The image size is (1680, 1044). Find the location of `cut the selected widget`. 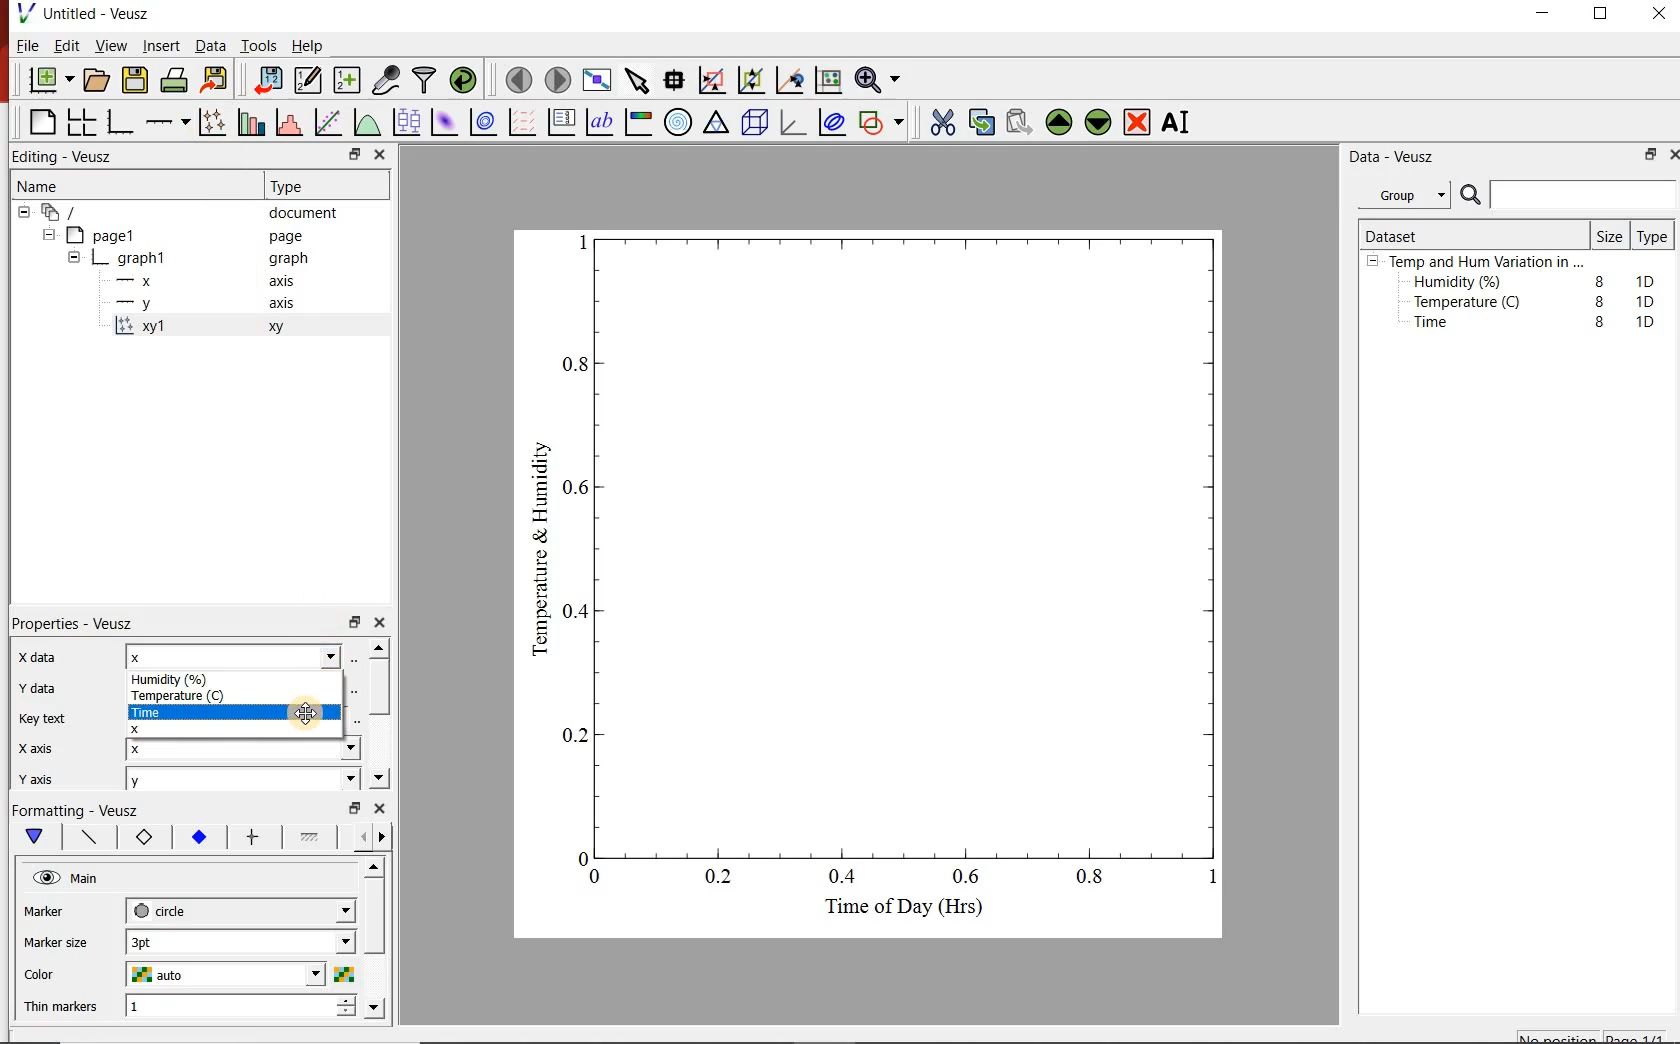

cut the selected widget is located at coordinates (941, 120).